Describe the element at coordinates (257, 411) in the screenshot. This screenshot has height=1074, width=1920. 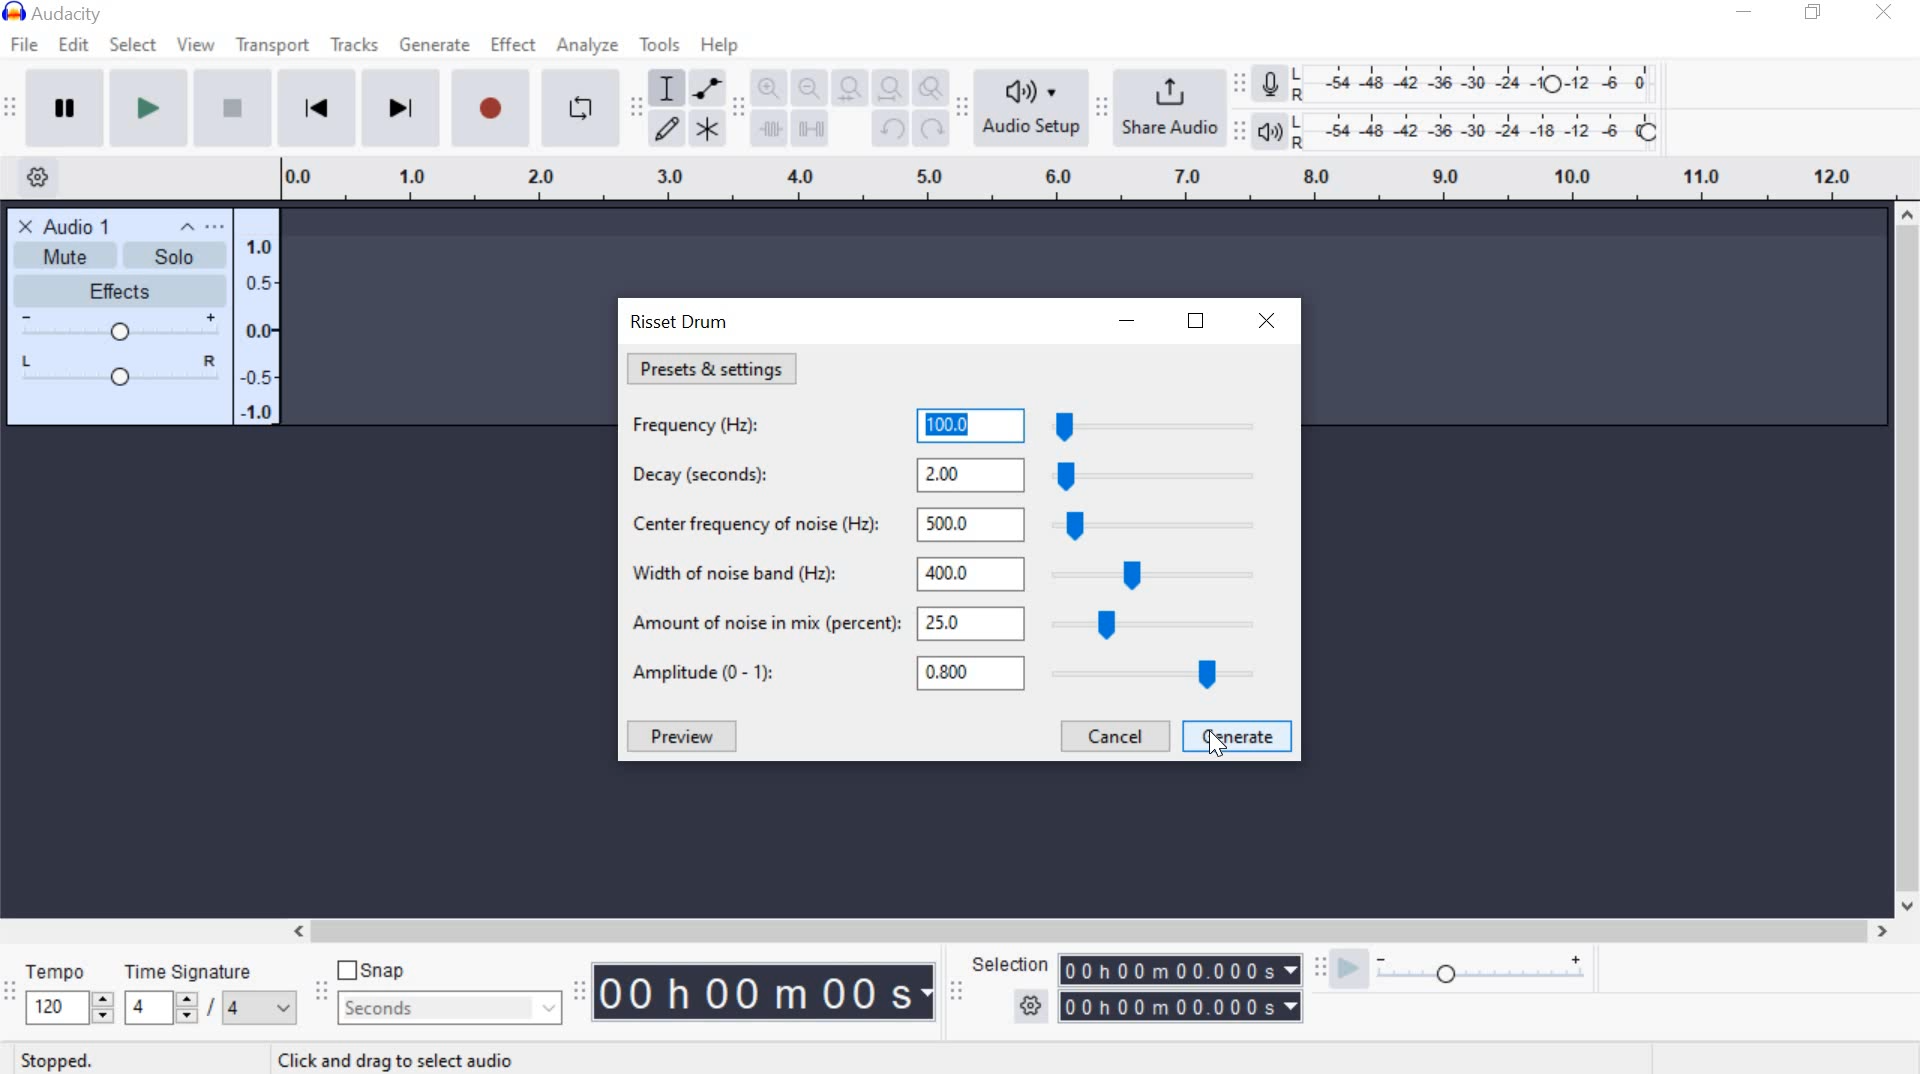
I see `-1.0  Looping` at that location.